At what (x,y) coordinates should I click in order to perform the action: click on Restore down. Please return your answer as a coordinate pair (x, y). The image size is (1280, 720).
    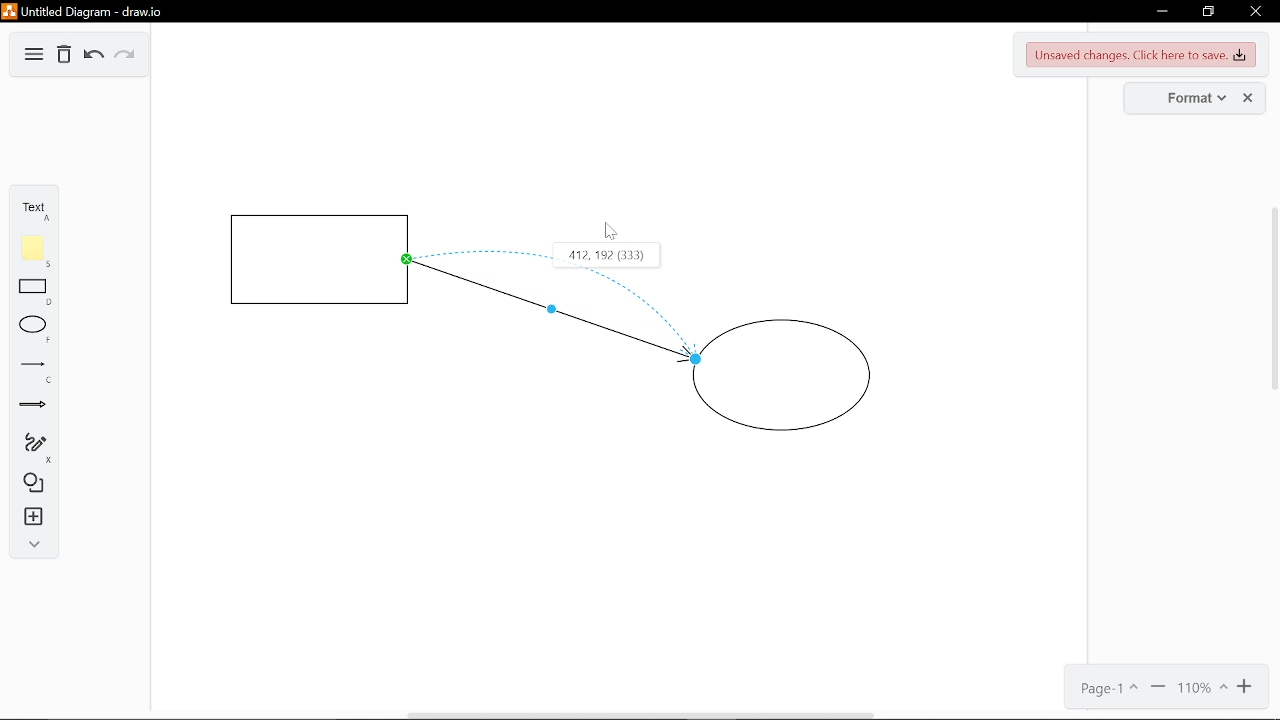
    Looking at the image, I should click on (1209, 11).